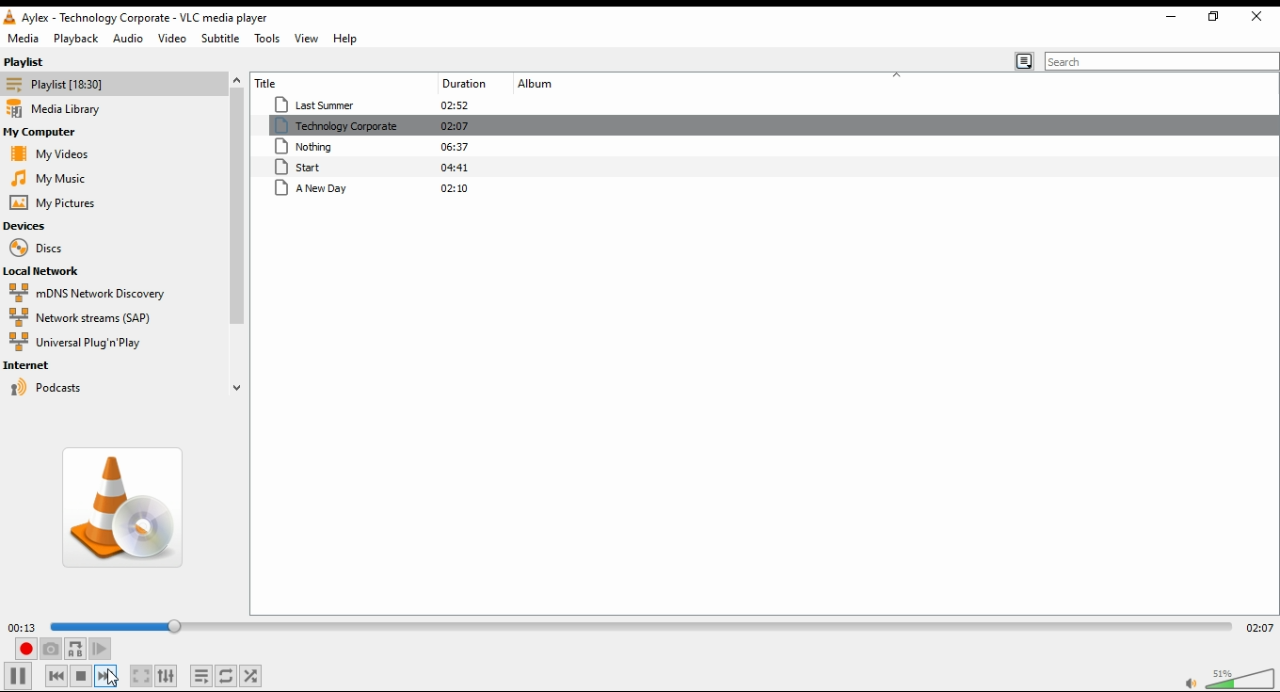 Image resolution: width=1280 pixels, height=692 pixels. I want to click on playback, so click(78, 41).